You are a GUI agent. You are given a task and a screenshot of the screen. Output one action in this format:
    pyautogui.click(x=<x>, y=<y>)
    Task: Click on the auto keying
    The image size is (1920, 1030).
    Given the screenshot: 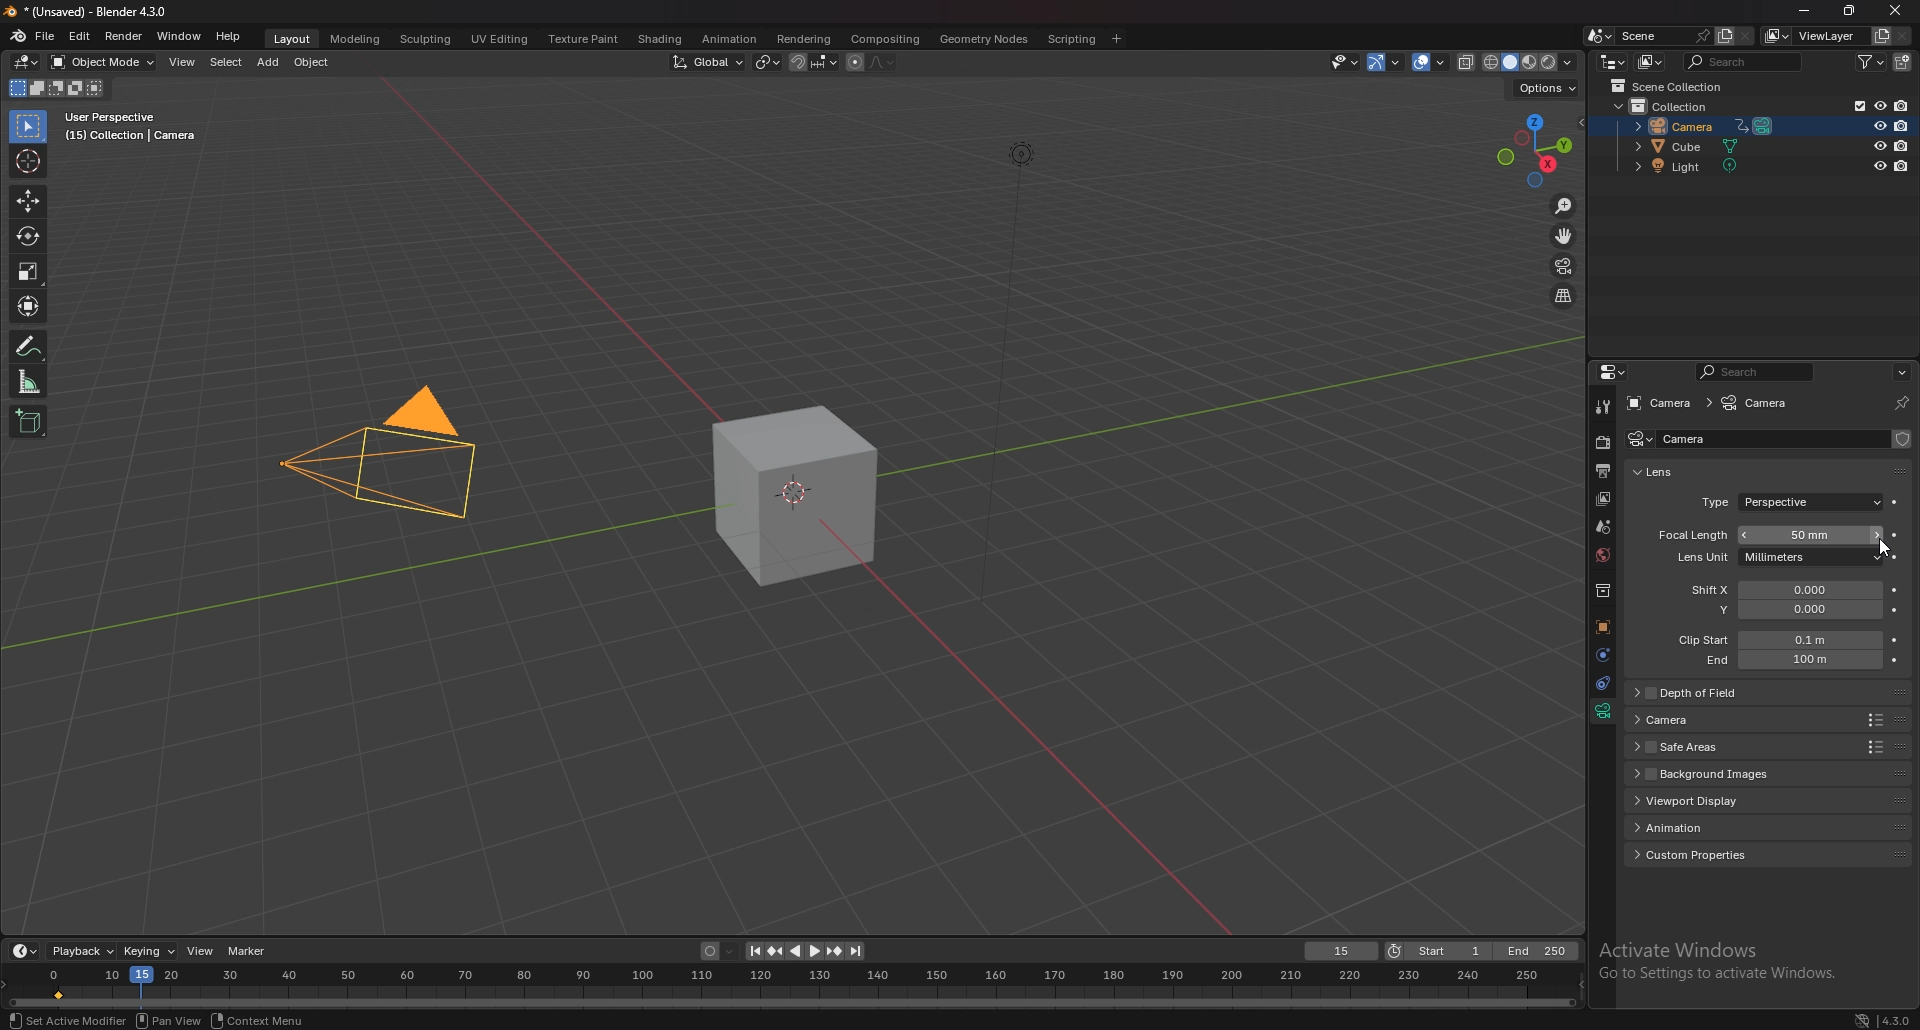 What is the action you would take?
    pyautogui.click(x=715, y=951)
    